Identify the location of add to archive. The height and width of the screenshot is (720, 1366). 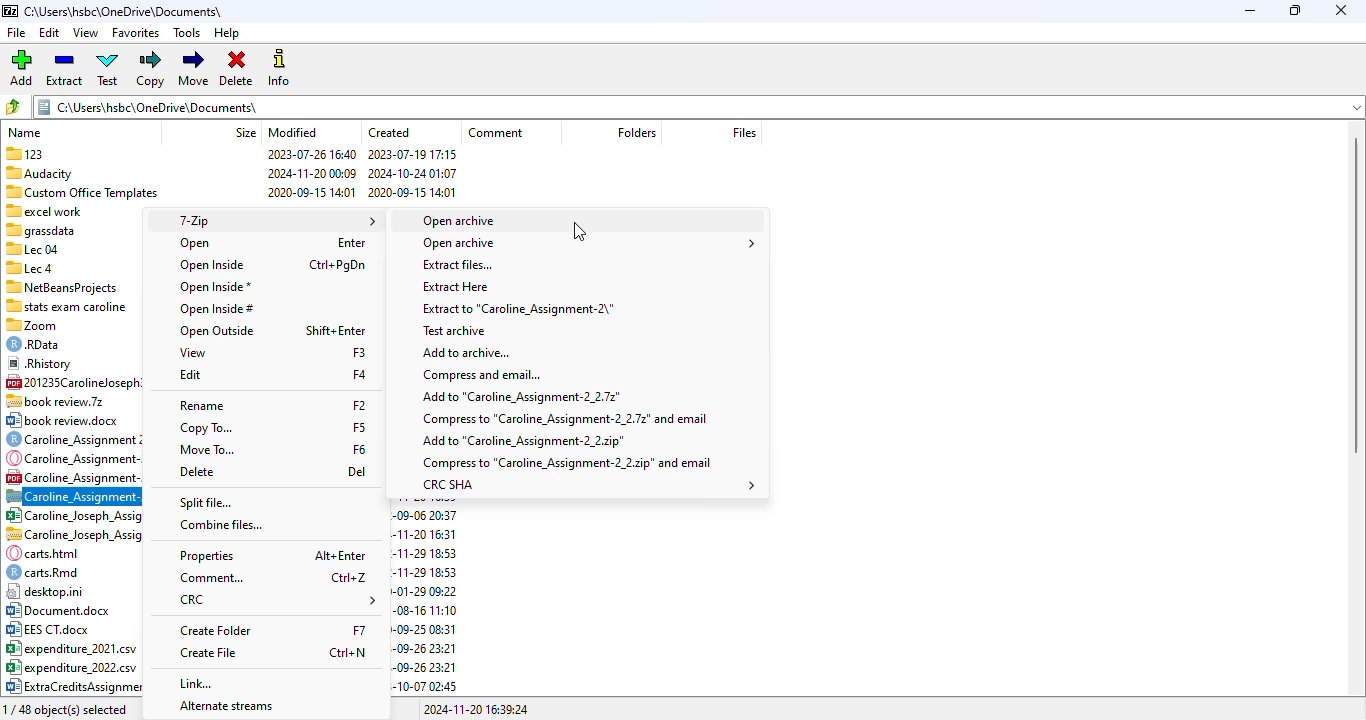
(466, 353).